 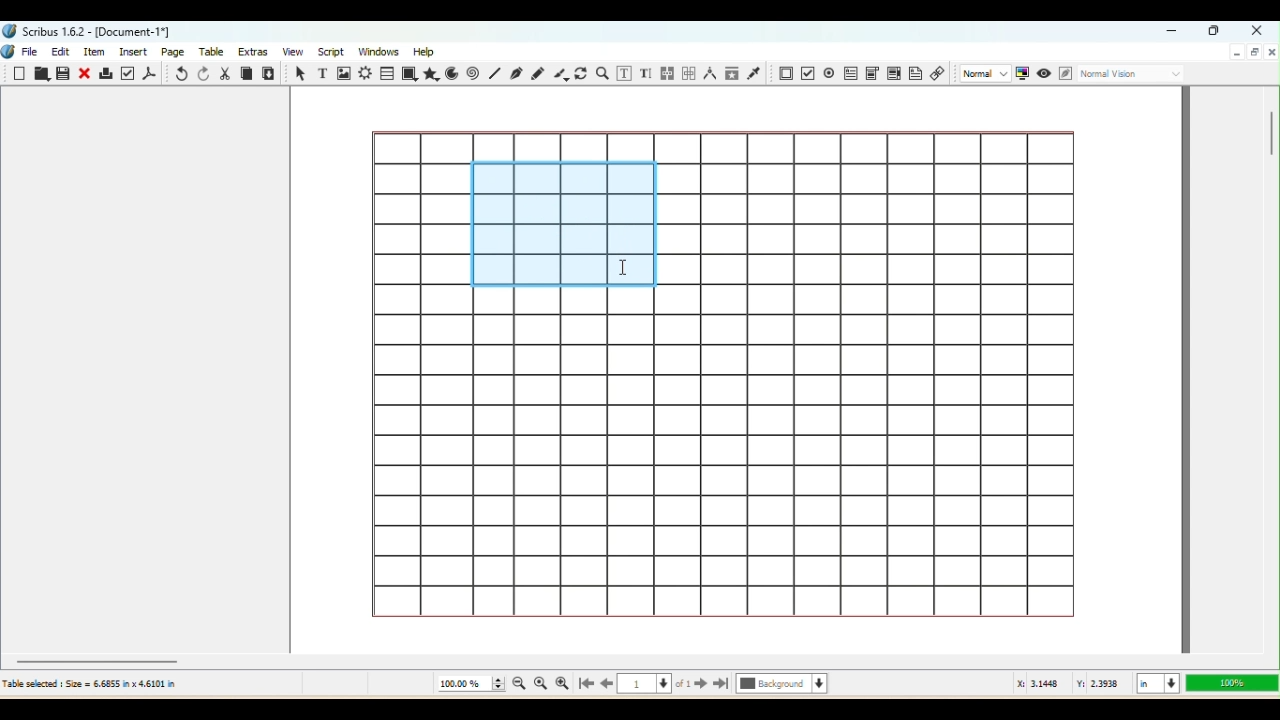 What do you see at coordinates (129, 73) in the screenshot?
I see `Preflight verifier` at bounding box center [129, 73].